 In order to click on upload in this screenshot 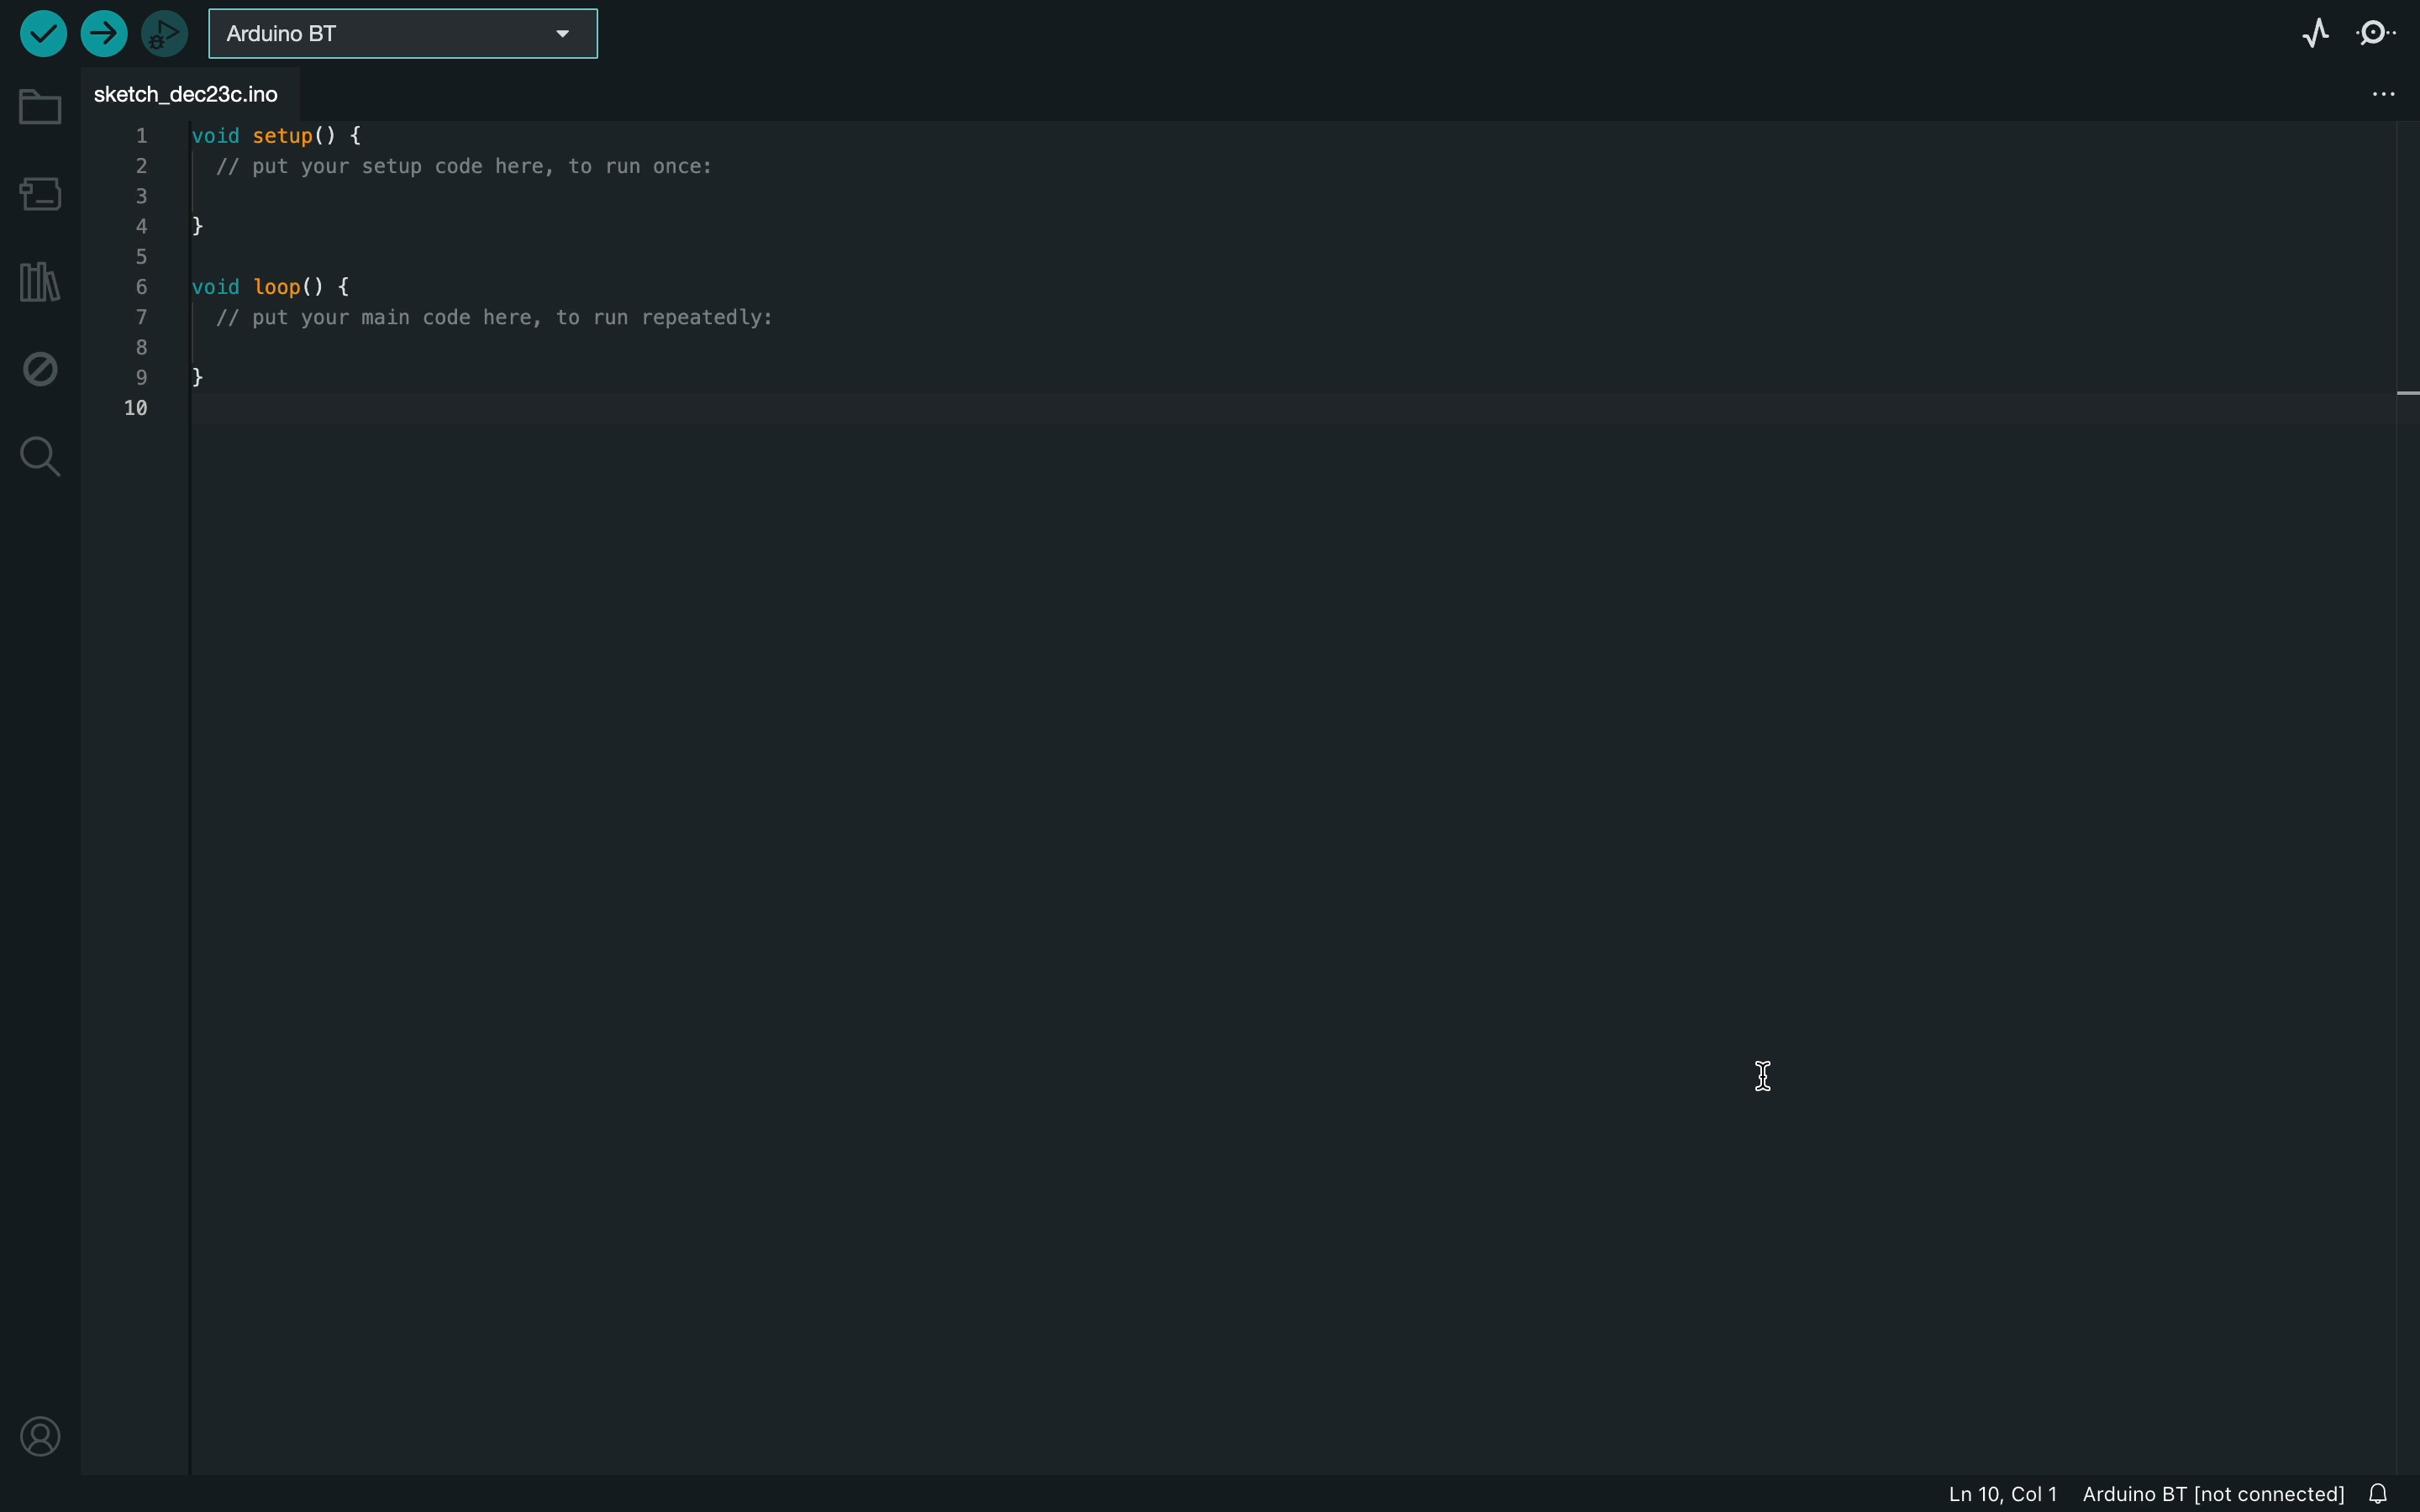, I will do `click(101, 33)`.